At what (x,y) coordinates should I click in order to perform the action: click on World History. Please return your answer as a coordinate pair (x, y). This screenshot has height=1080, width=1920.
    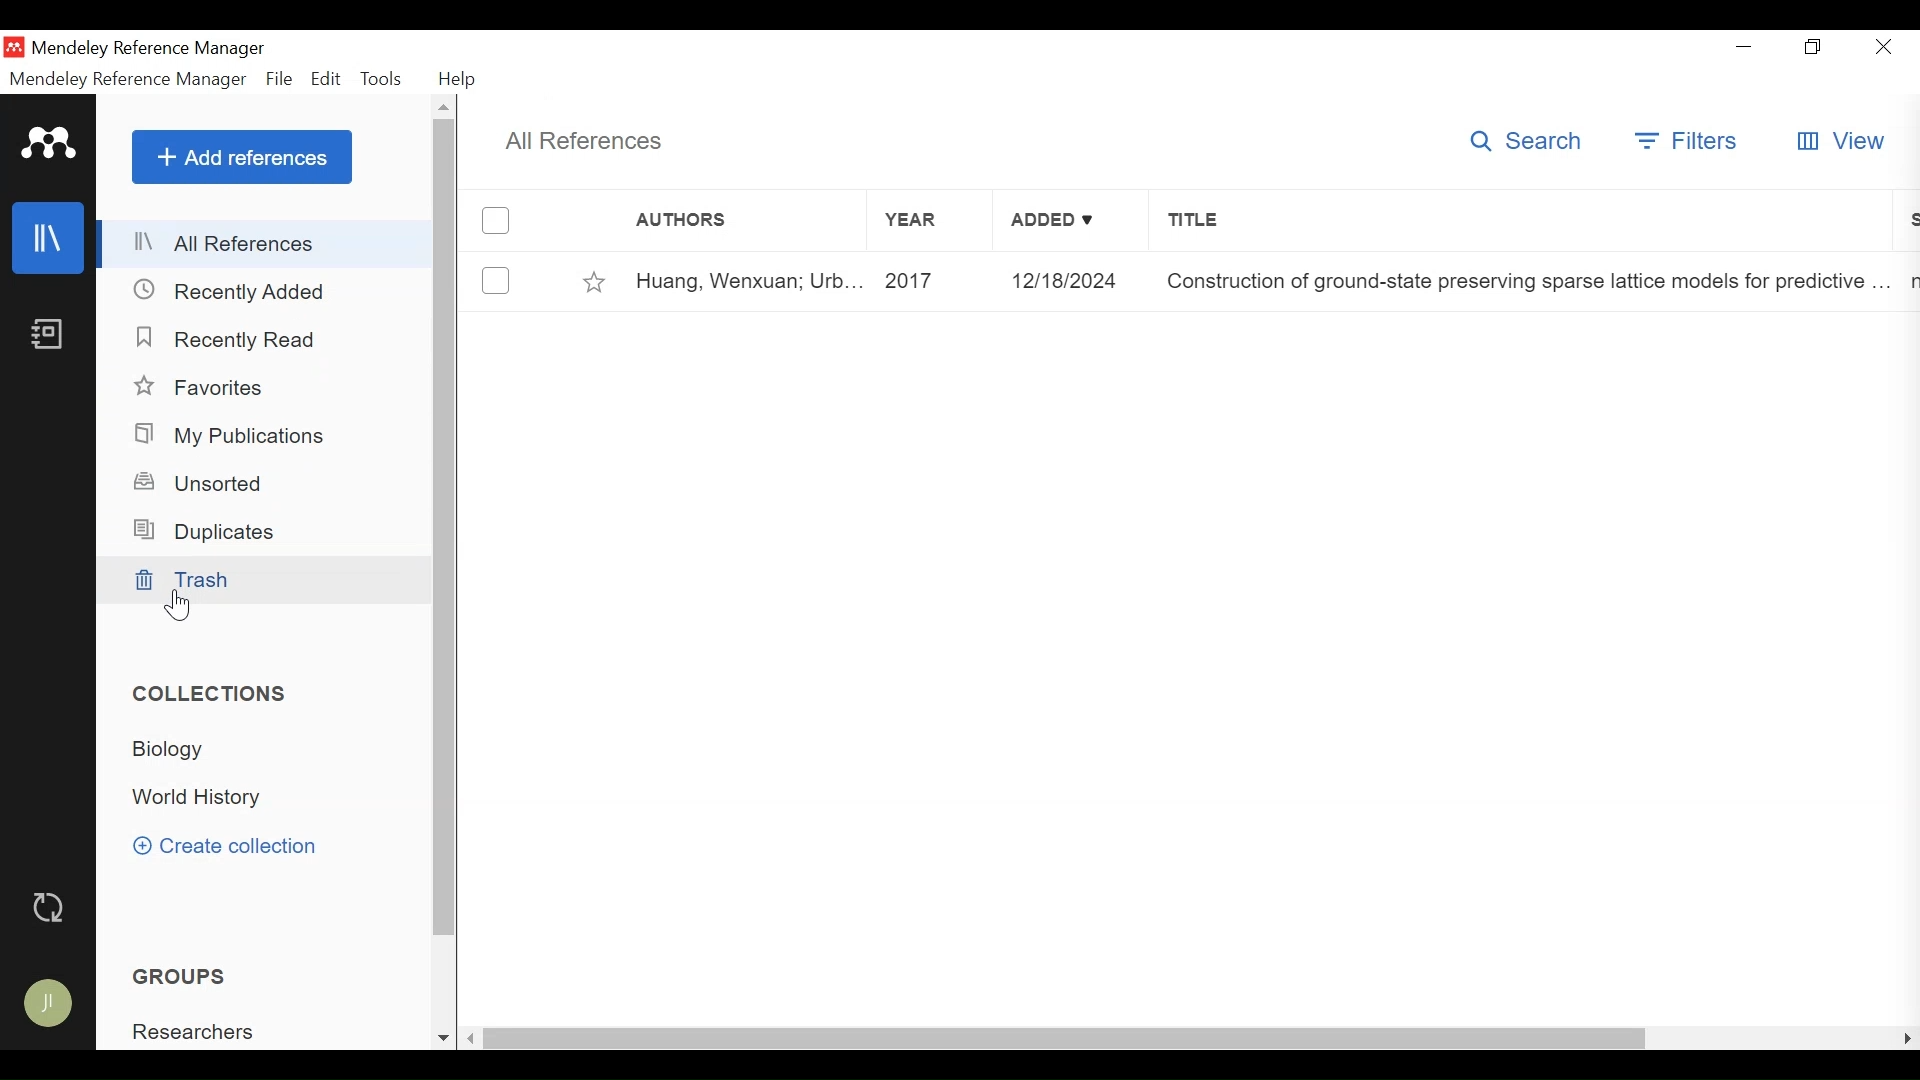
    Looking at the image, I should click on (208, 800).